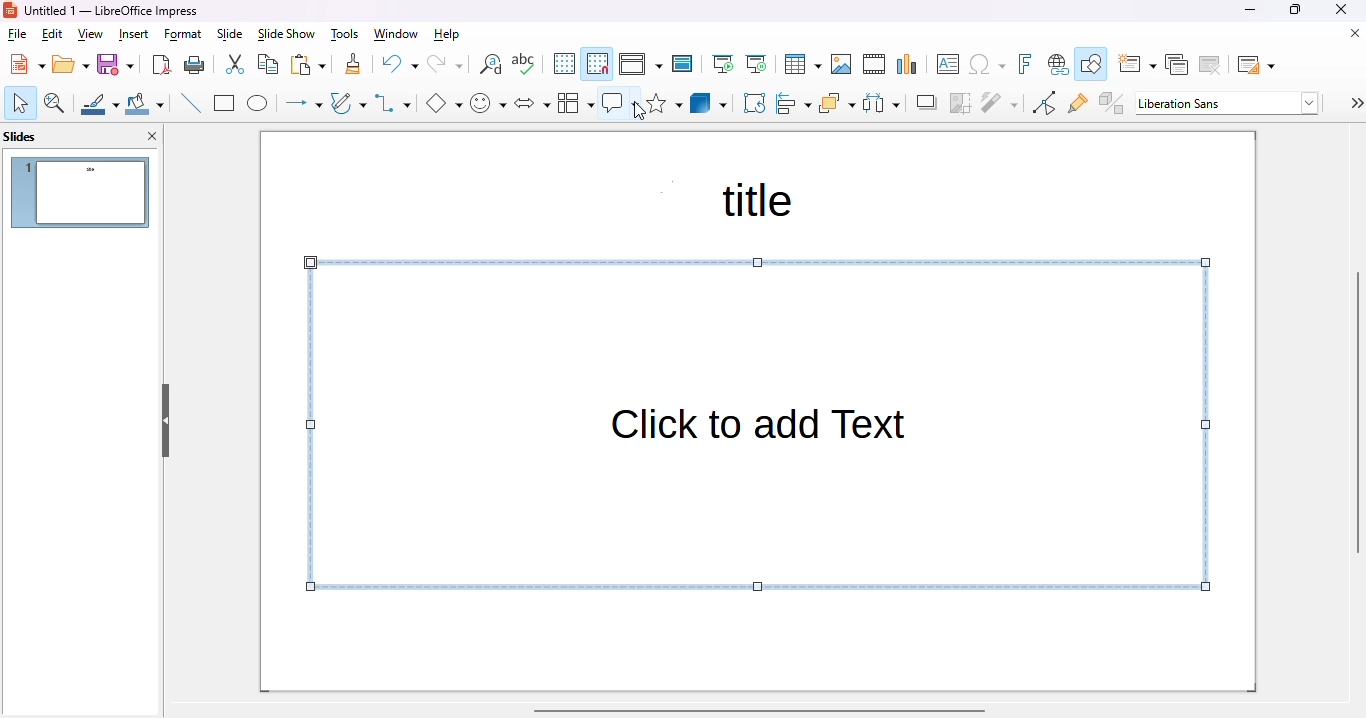 The height and width of the screenshot is (718, 1366). What do you see at coordinates (1000, 103) in the screenshot?
I see `filter` at bounding box center [1000, 103].